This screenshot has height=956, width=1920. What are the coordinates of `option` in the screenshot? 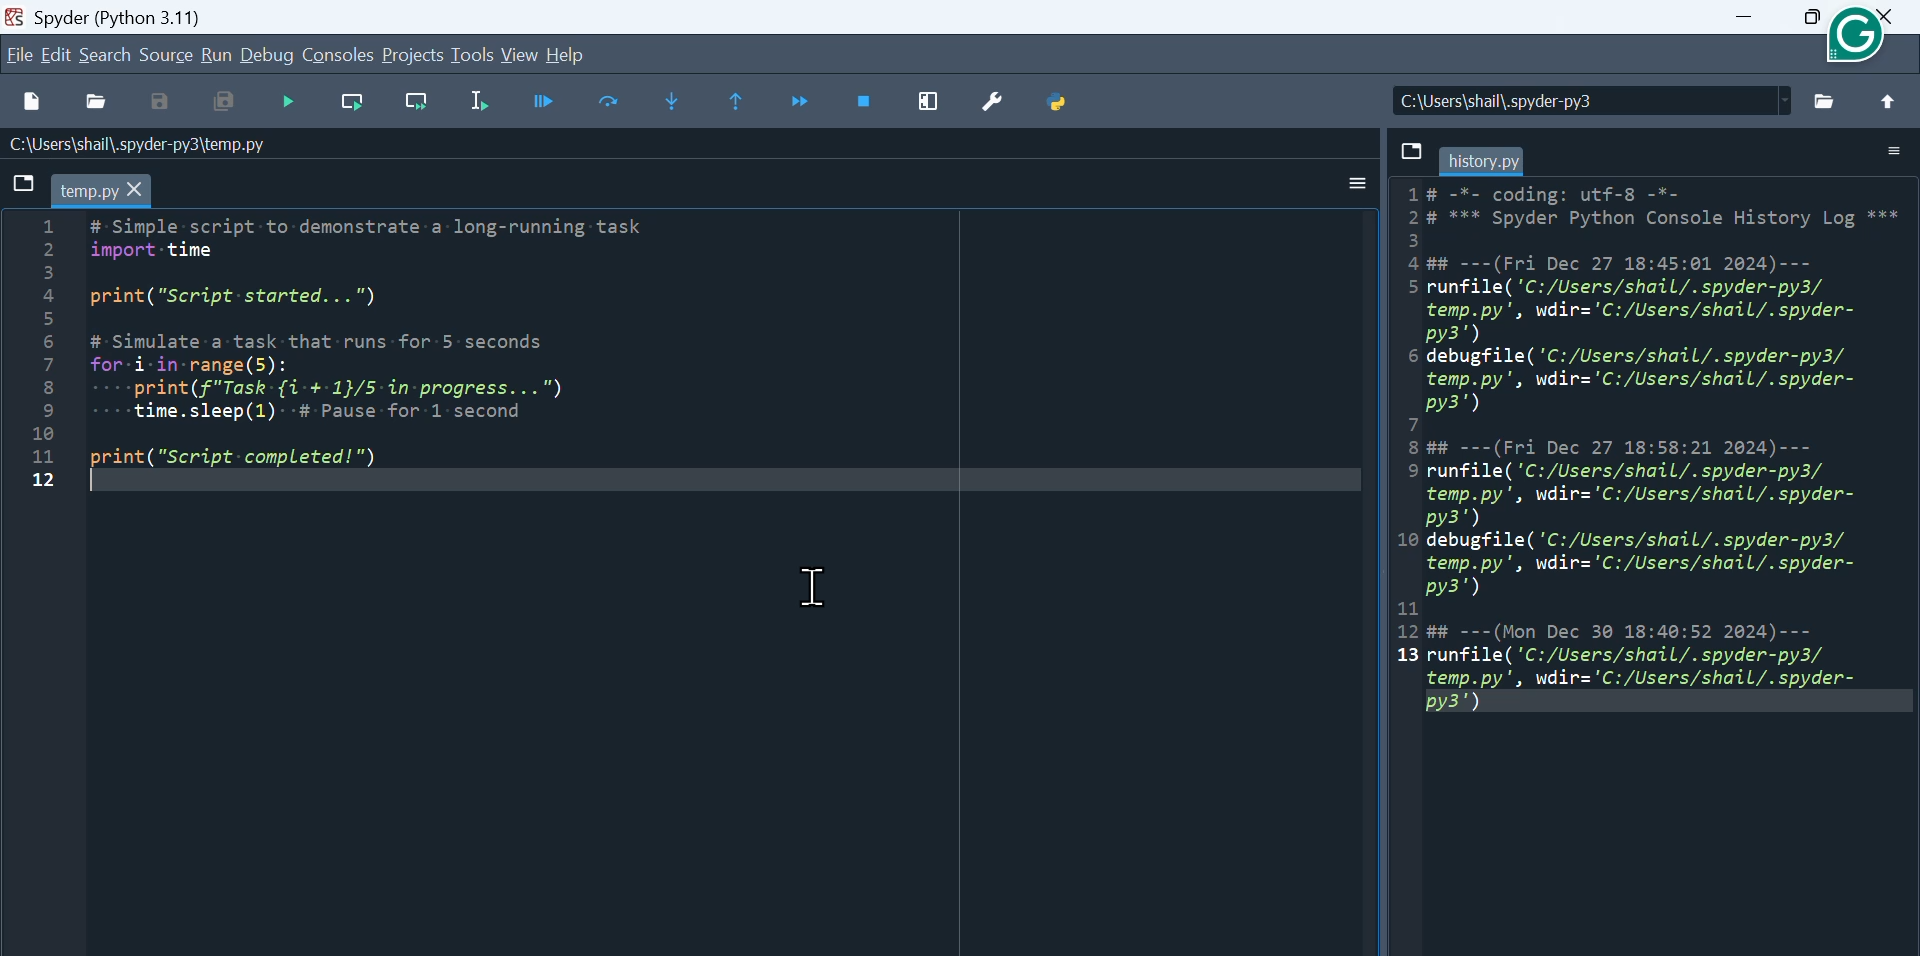 It's located at (1352, 180).